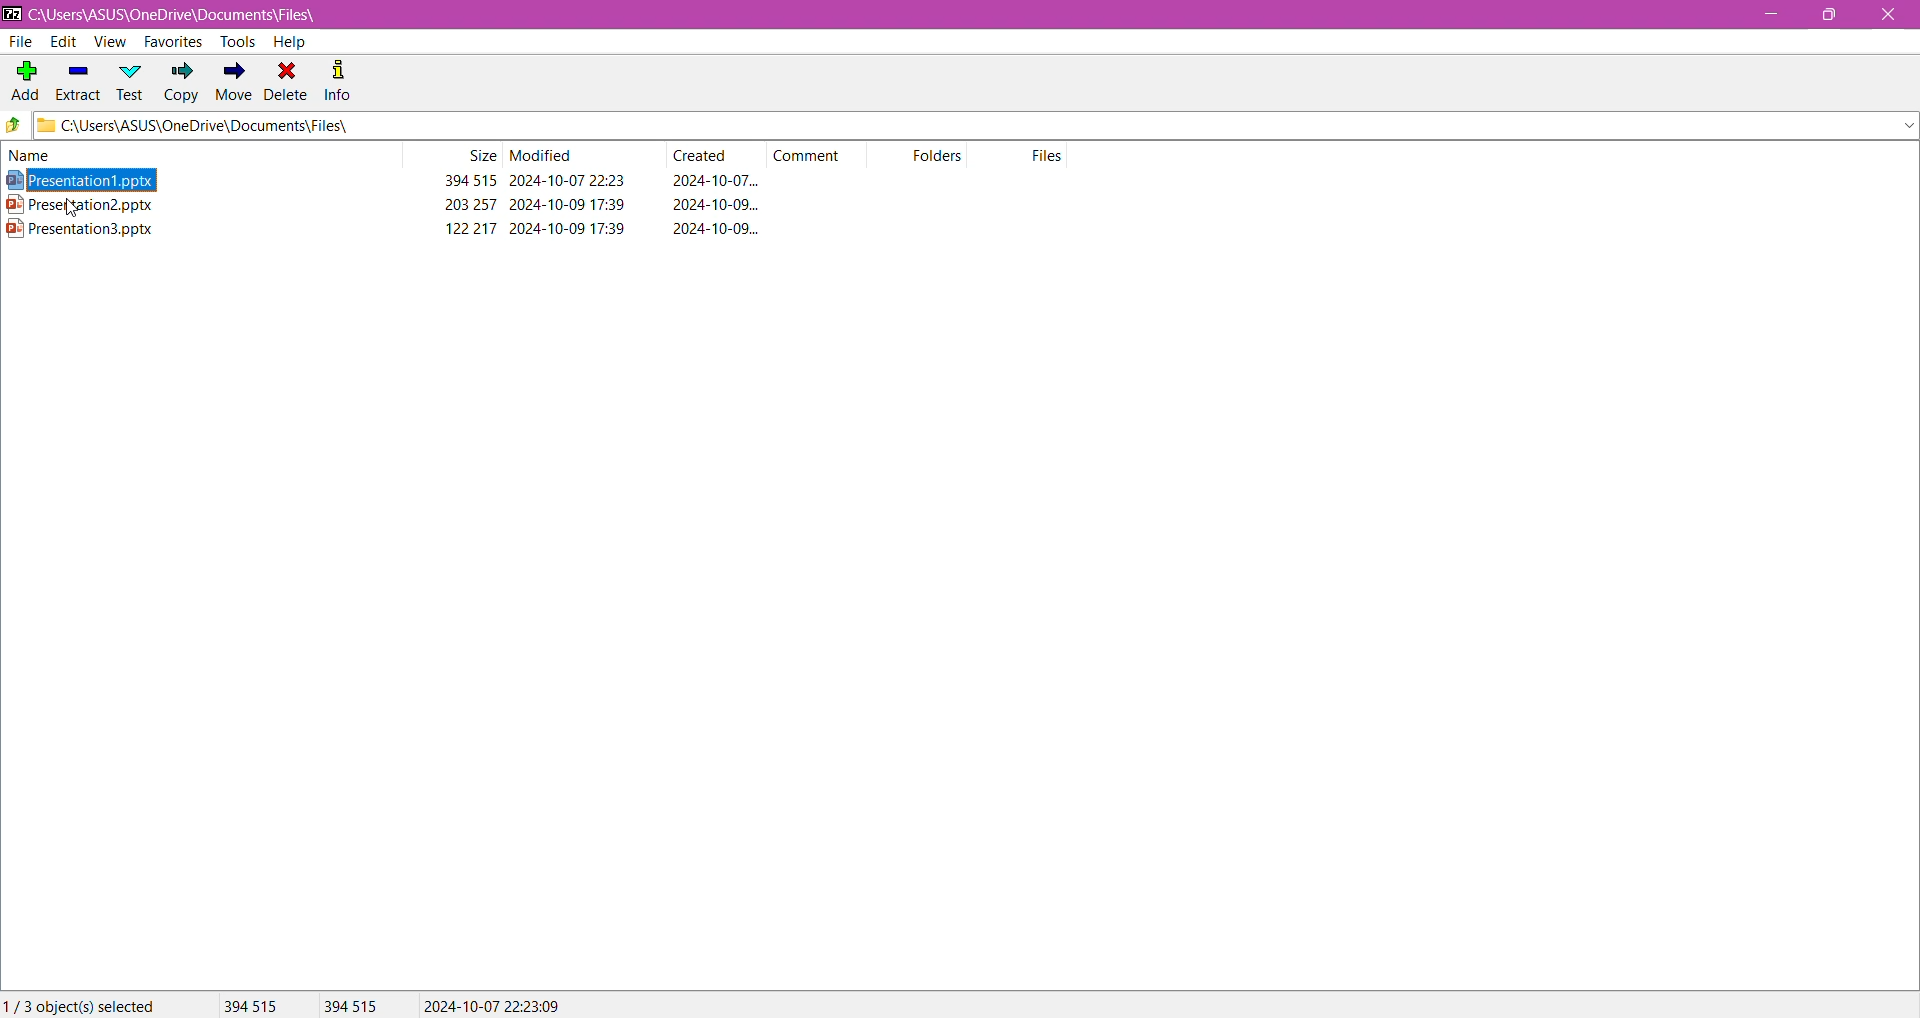 This screenshot has width=1920, height=1018. What do you see at coordinates (480, 156) in the screenshot?
I see `Size` at bounding box center [480, 156].